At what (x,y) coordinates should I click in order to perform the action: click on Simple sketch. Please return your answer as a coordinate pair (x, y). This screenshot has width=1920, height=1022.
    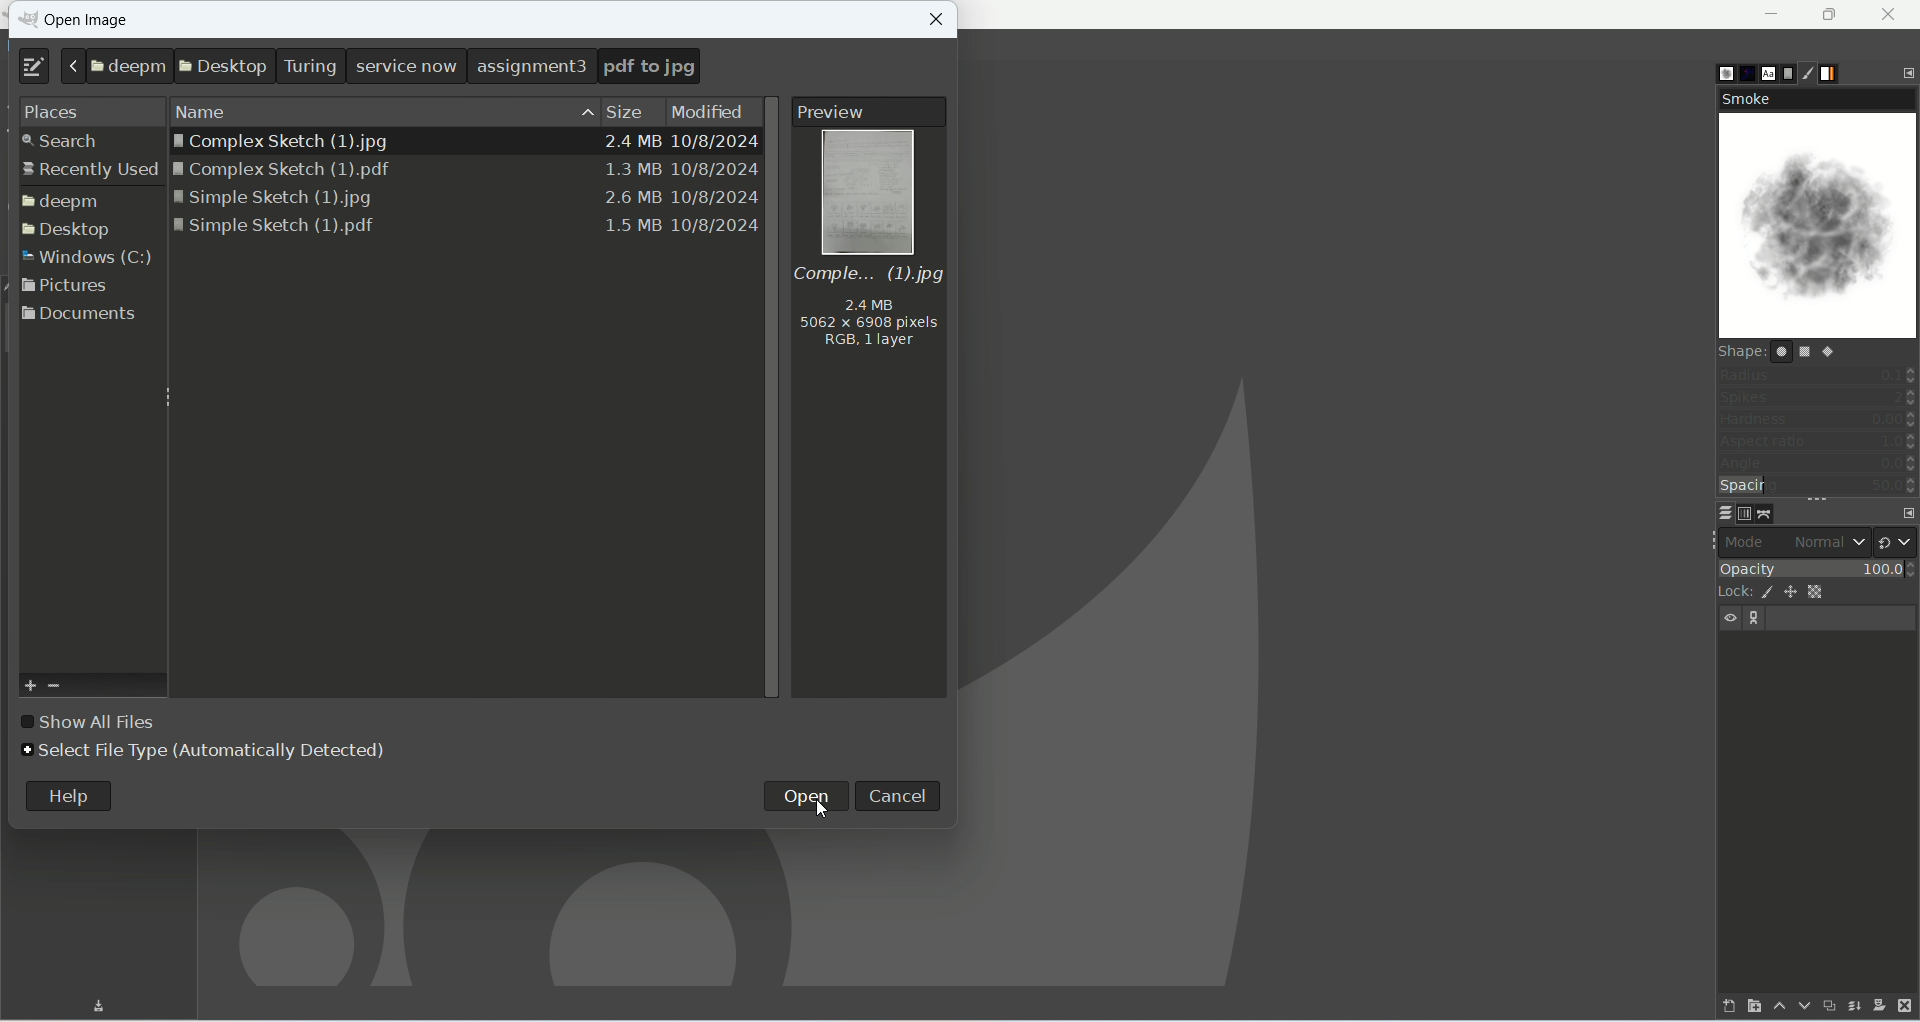
    Looking at the image, I should click on (467, 227).